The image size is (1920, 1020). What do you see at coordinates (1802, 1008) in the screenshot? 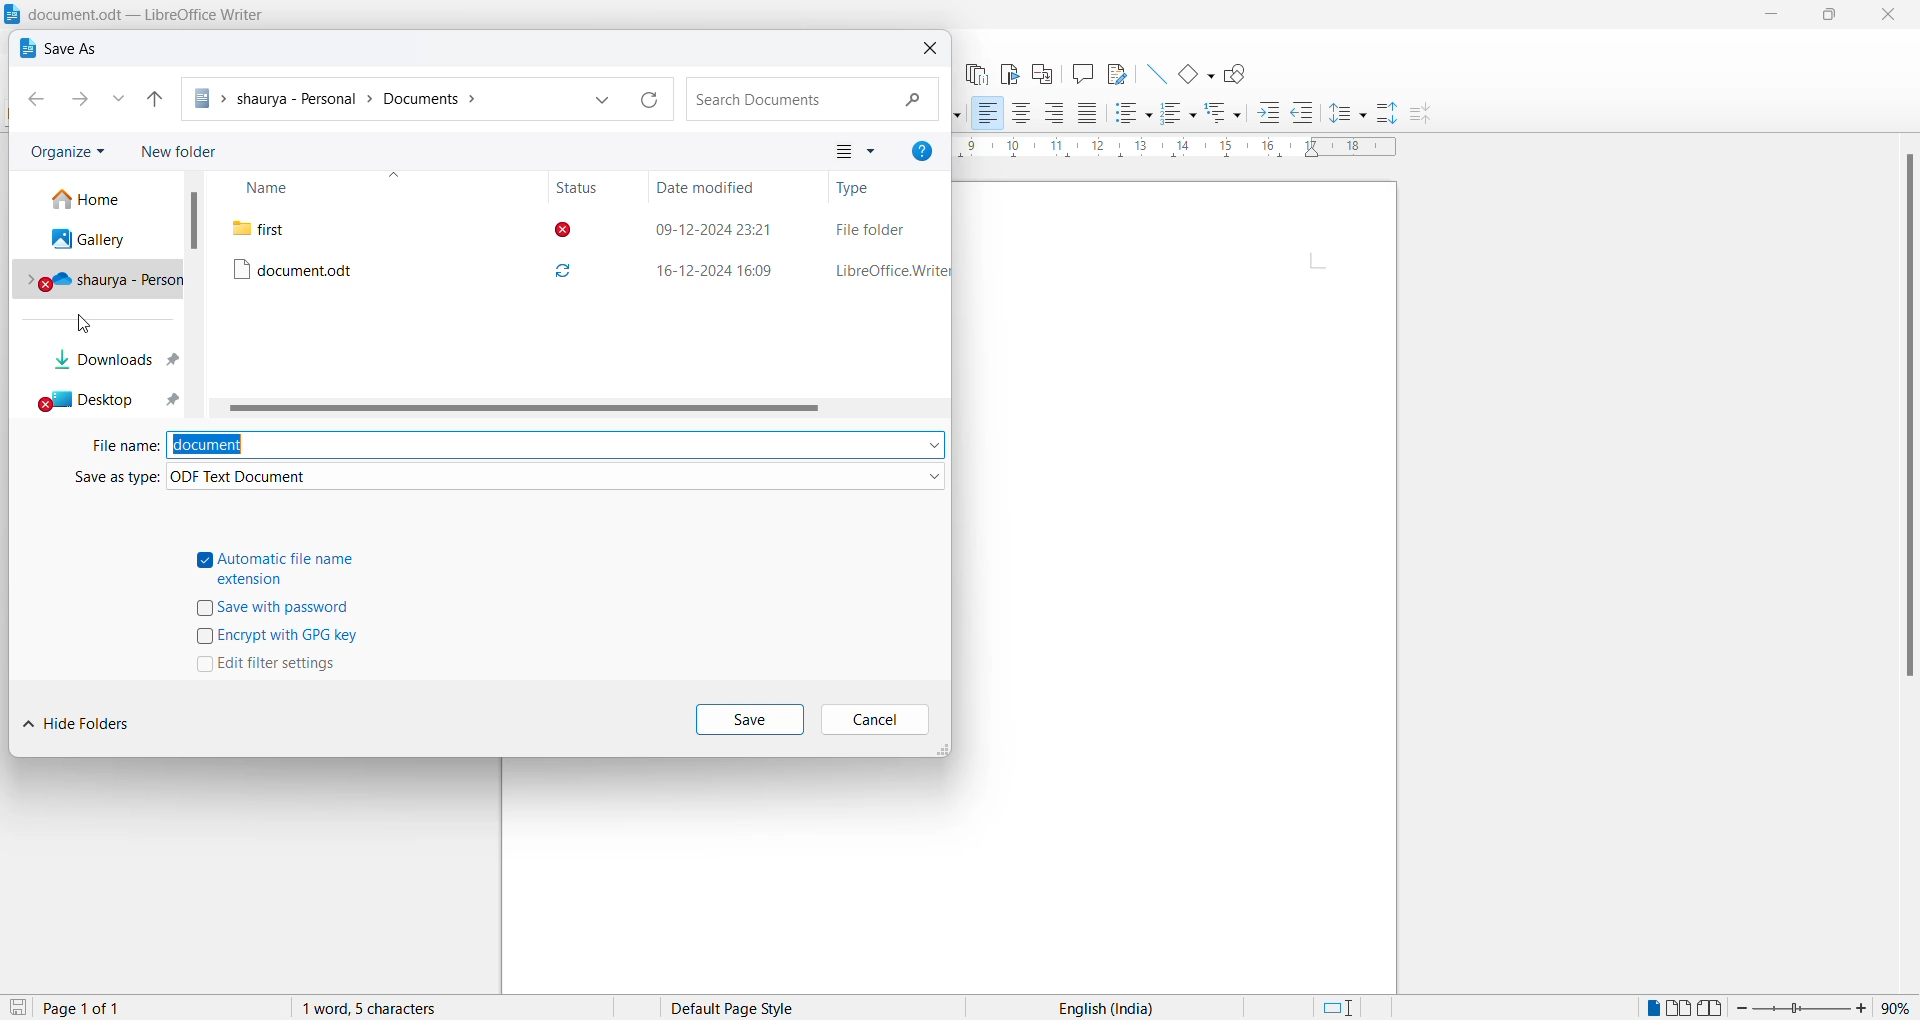
I see `Zoom slider` at bounding box center [1802, 1008].